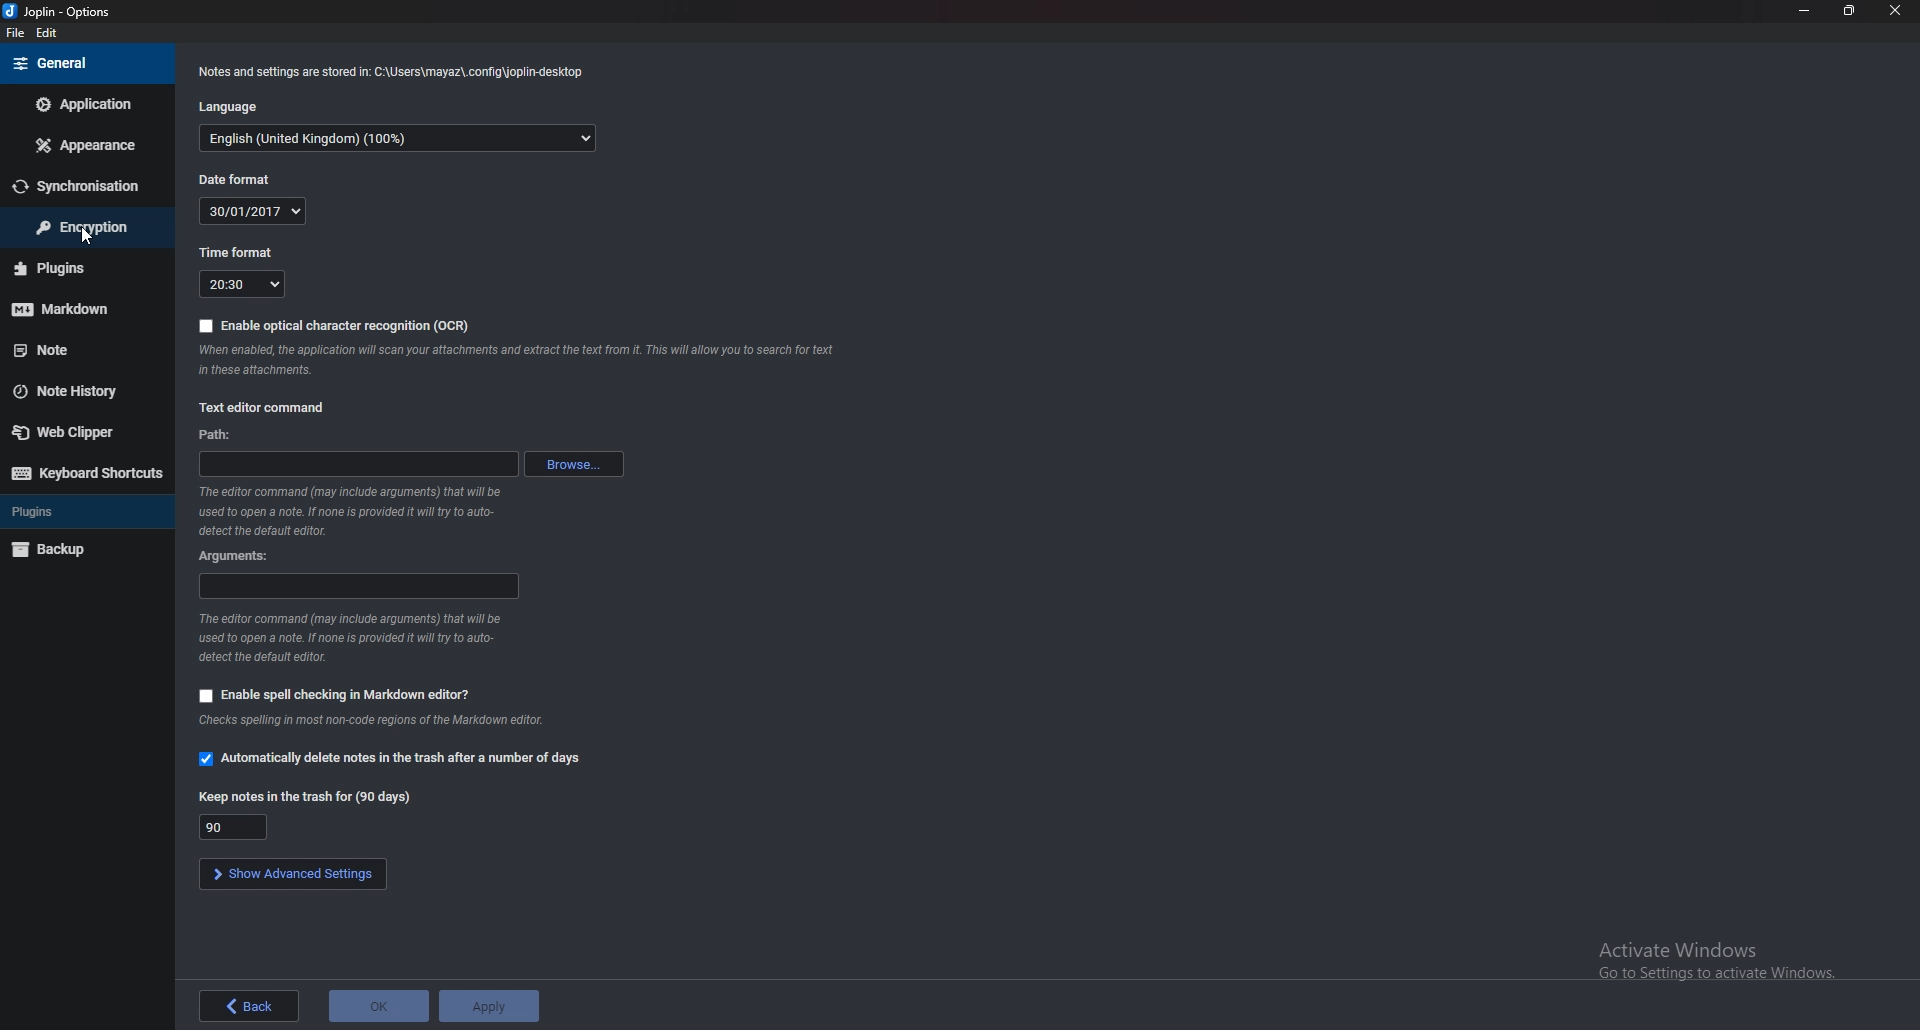 The width and height of the screenshot is (1920, 1030). Describe the element at coordinates (51, 32) in the screenshot. I see `edit` at that location.